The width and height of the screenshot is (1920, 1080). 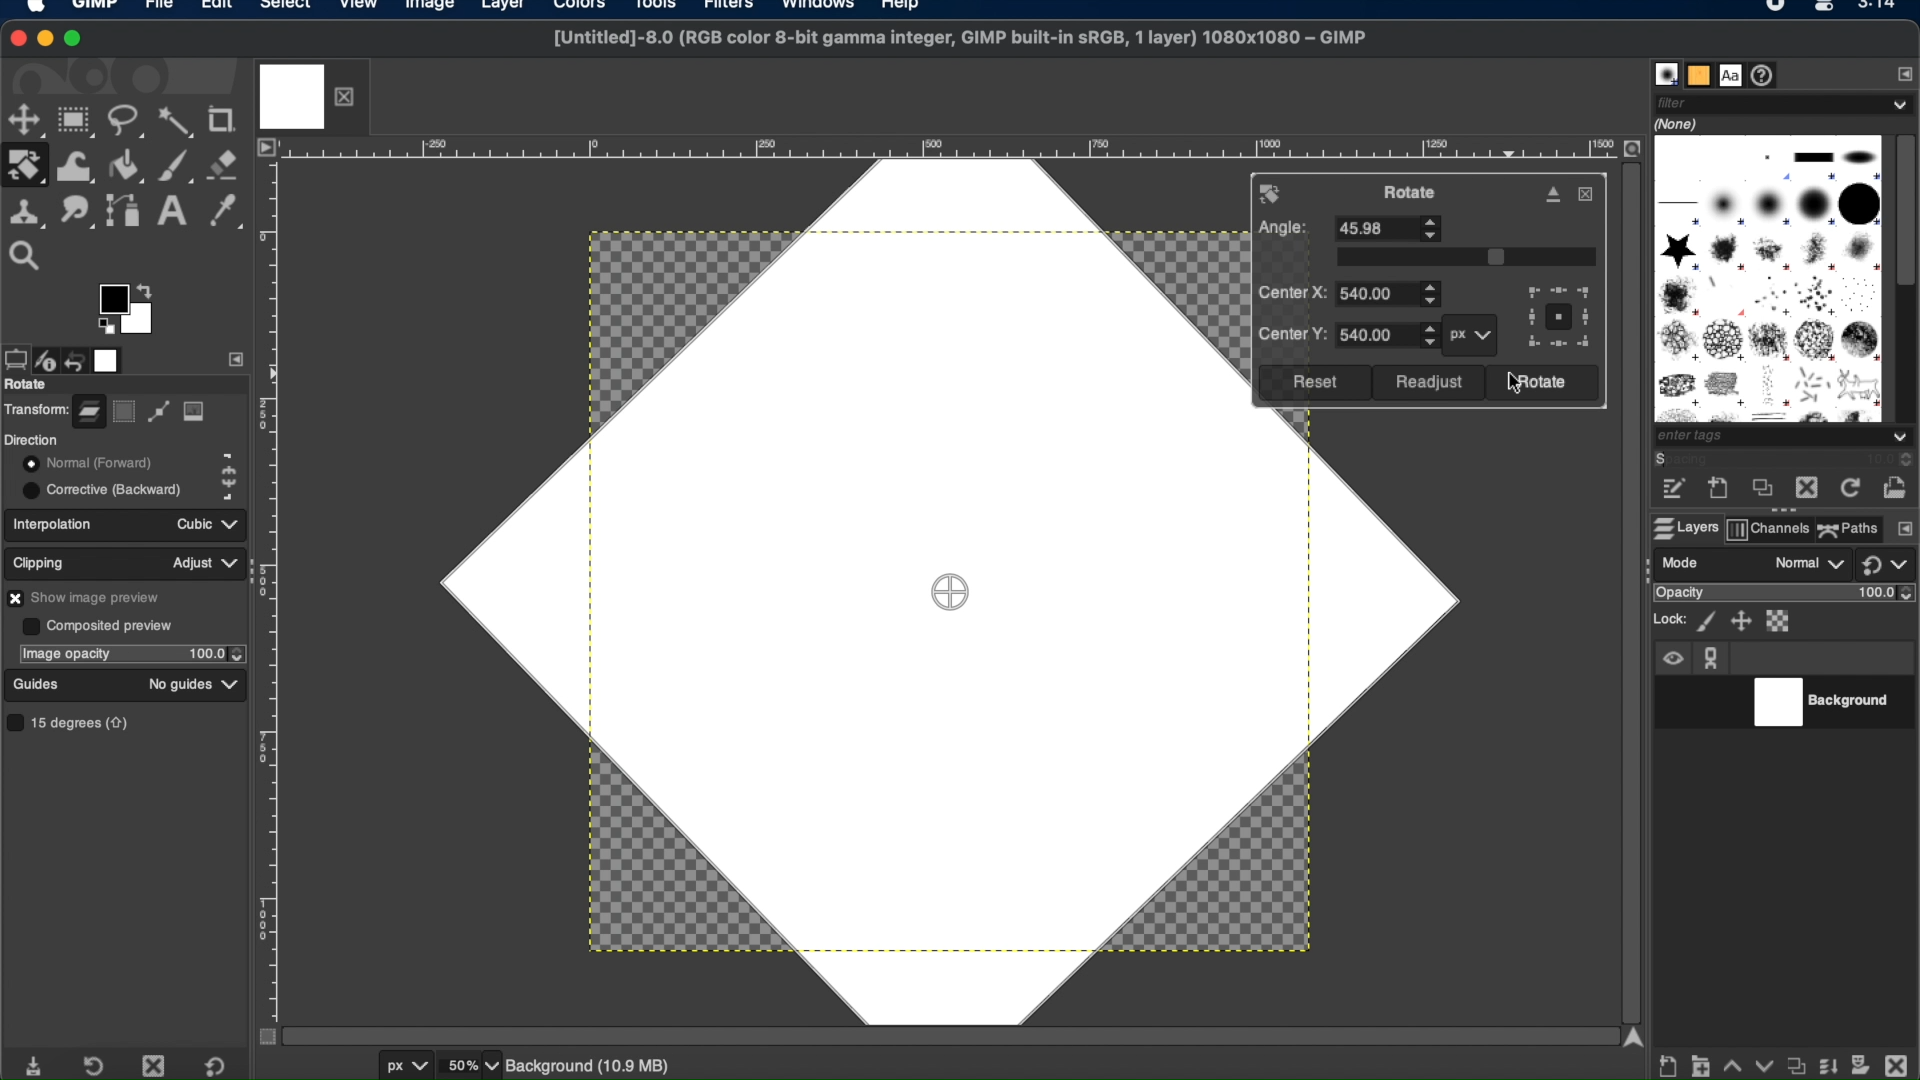 What do you see at coordinates (1900, 460) in the screenshot?
I see `spacing stepper buttons` at bounding box center [1900, 460].